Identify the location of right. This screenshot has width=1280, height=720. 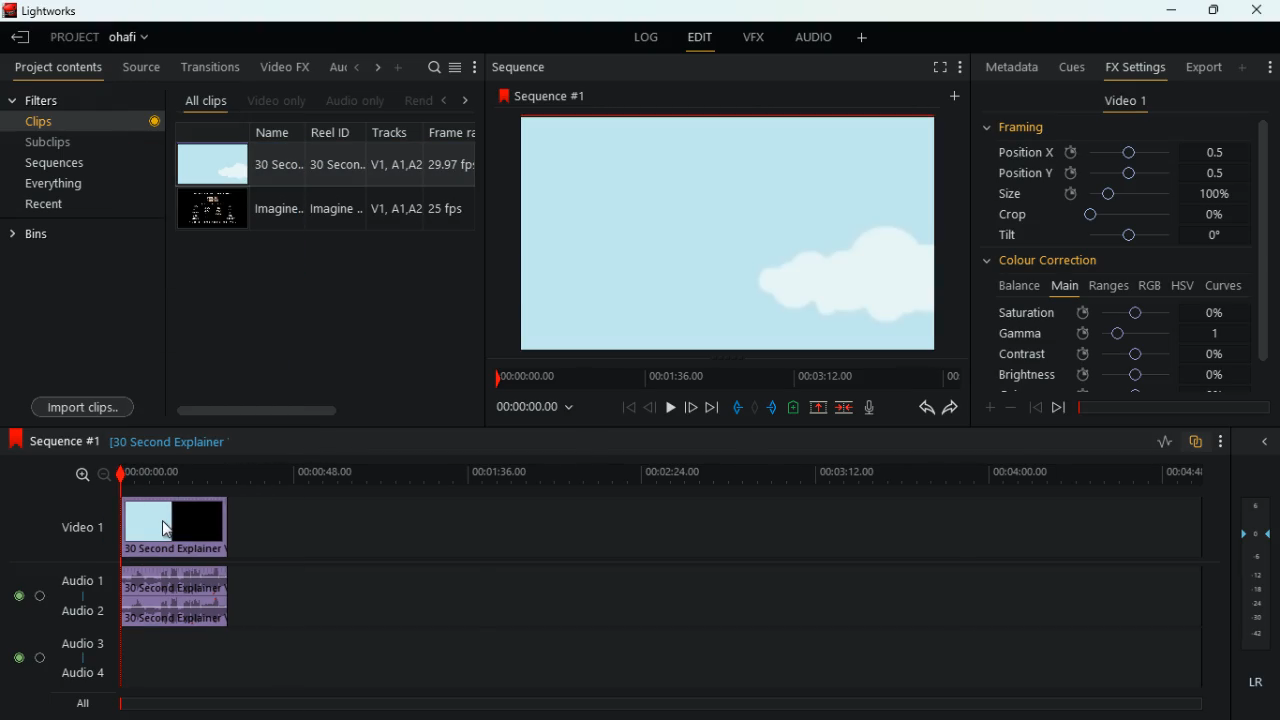
(374, 67).